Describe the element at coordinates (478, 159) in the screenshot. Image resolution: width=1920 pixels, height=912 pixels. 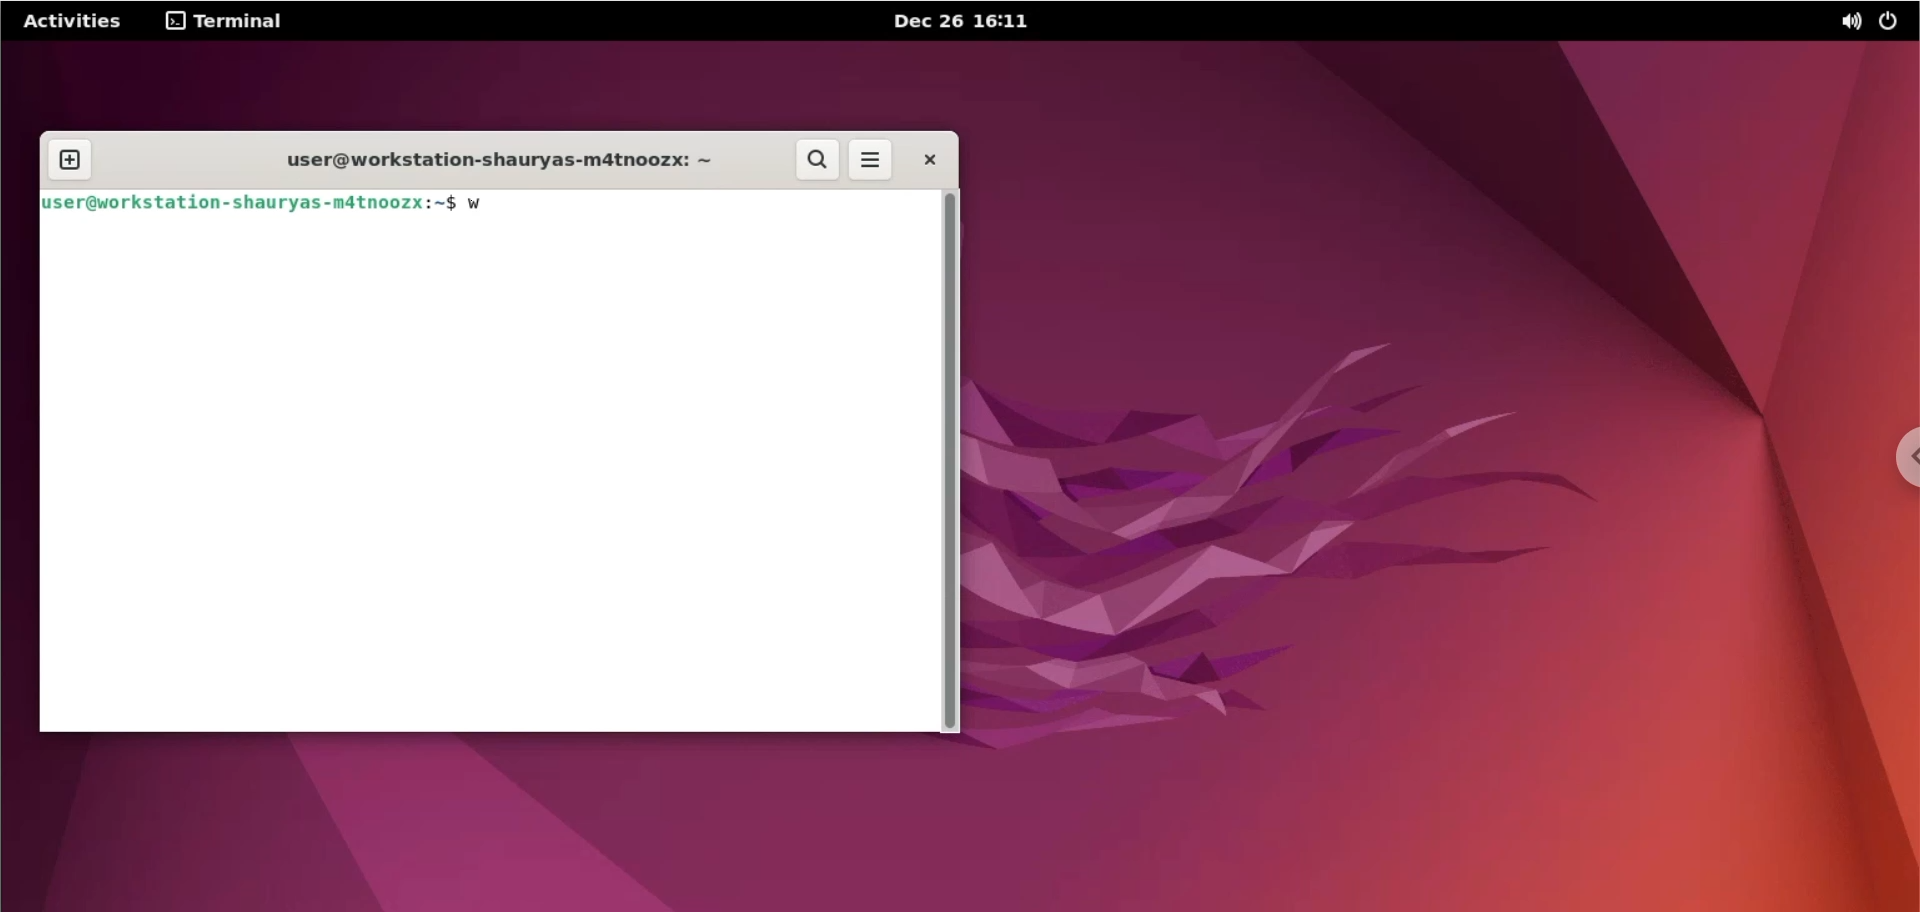
I see `terminal  title: user@workstation-shauryas-m4tnoozx: ~` at that location.